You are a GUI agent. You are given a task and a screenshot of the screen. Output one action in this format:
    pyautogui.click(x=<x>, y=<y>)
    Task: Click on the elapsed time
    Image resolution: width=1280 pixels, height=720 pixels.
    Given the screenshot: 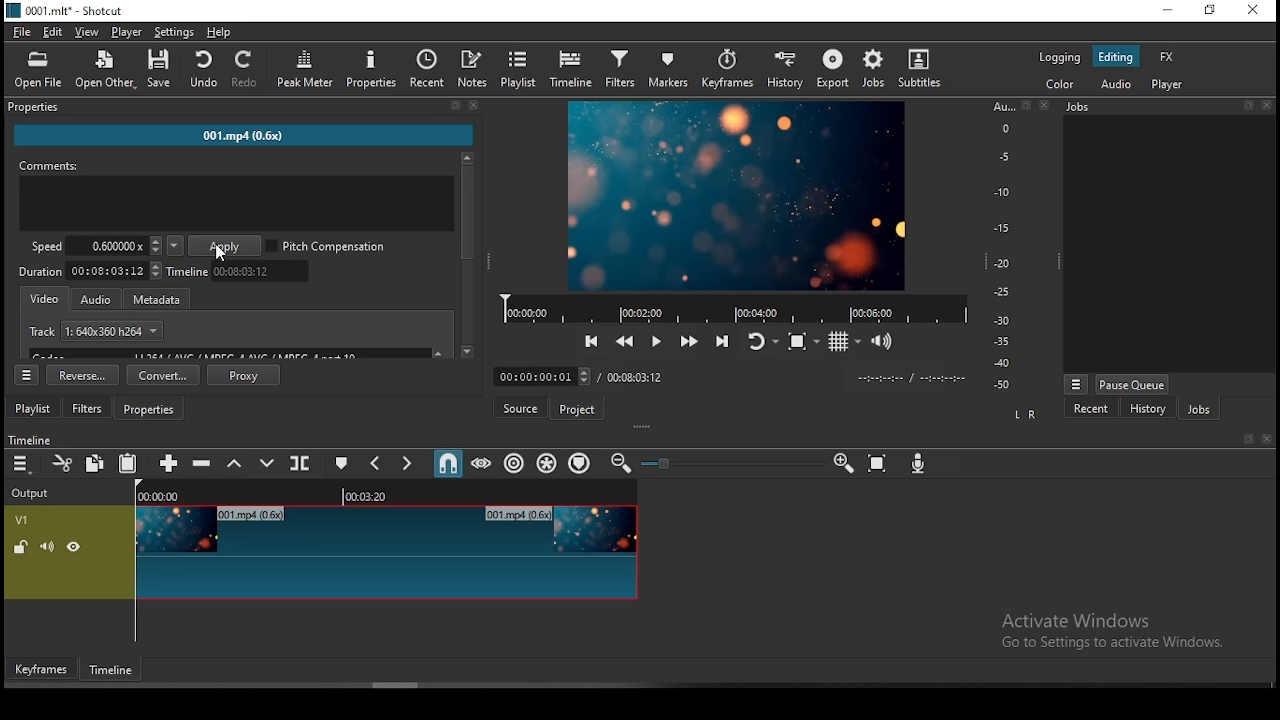 What is the action you would take?
    pyautogui.click(x=540, y=375)
    